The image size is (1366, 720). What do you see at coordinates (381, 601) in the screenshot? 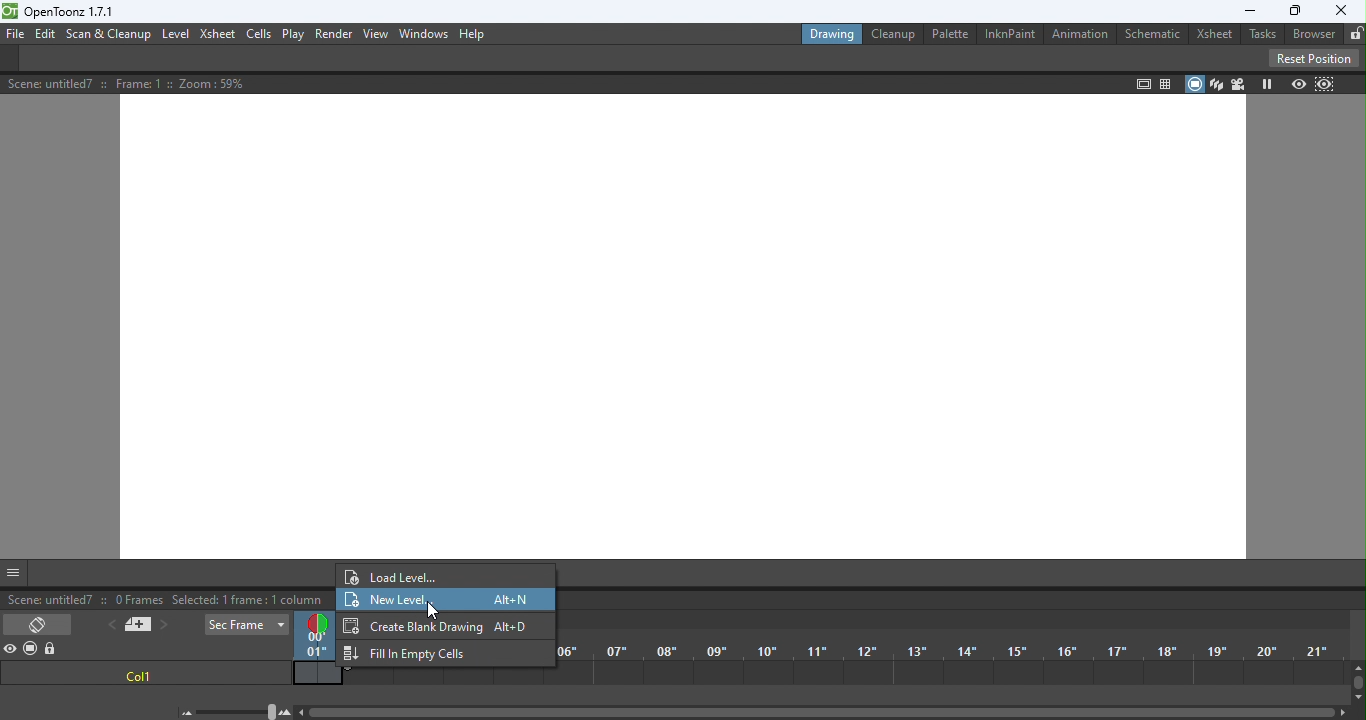
I see `New level` at bounding box center [381, 601].